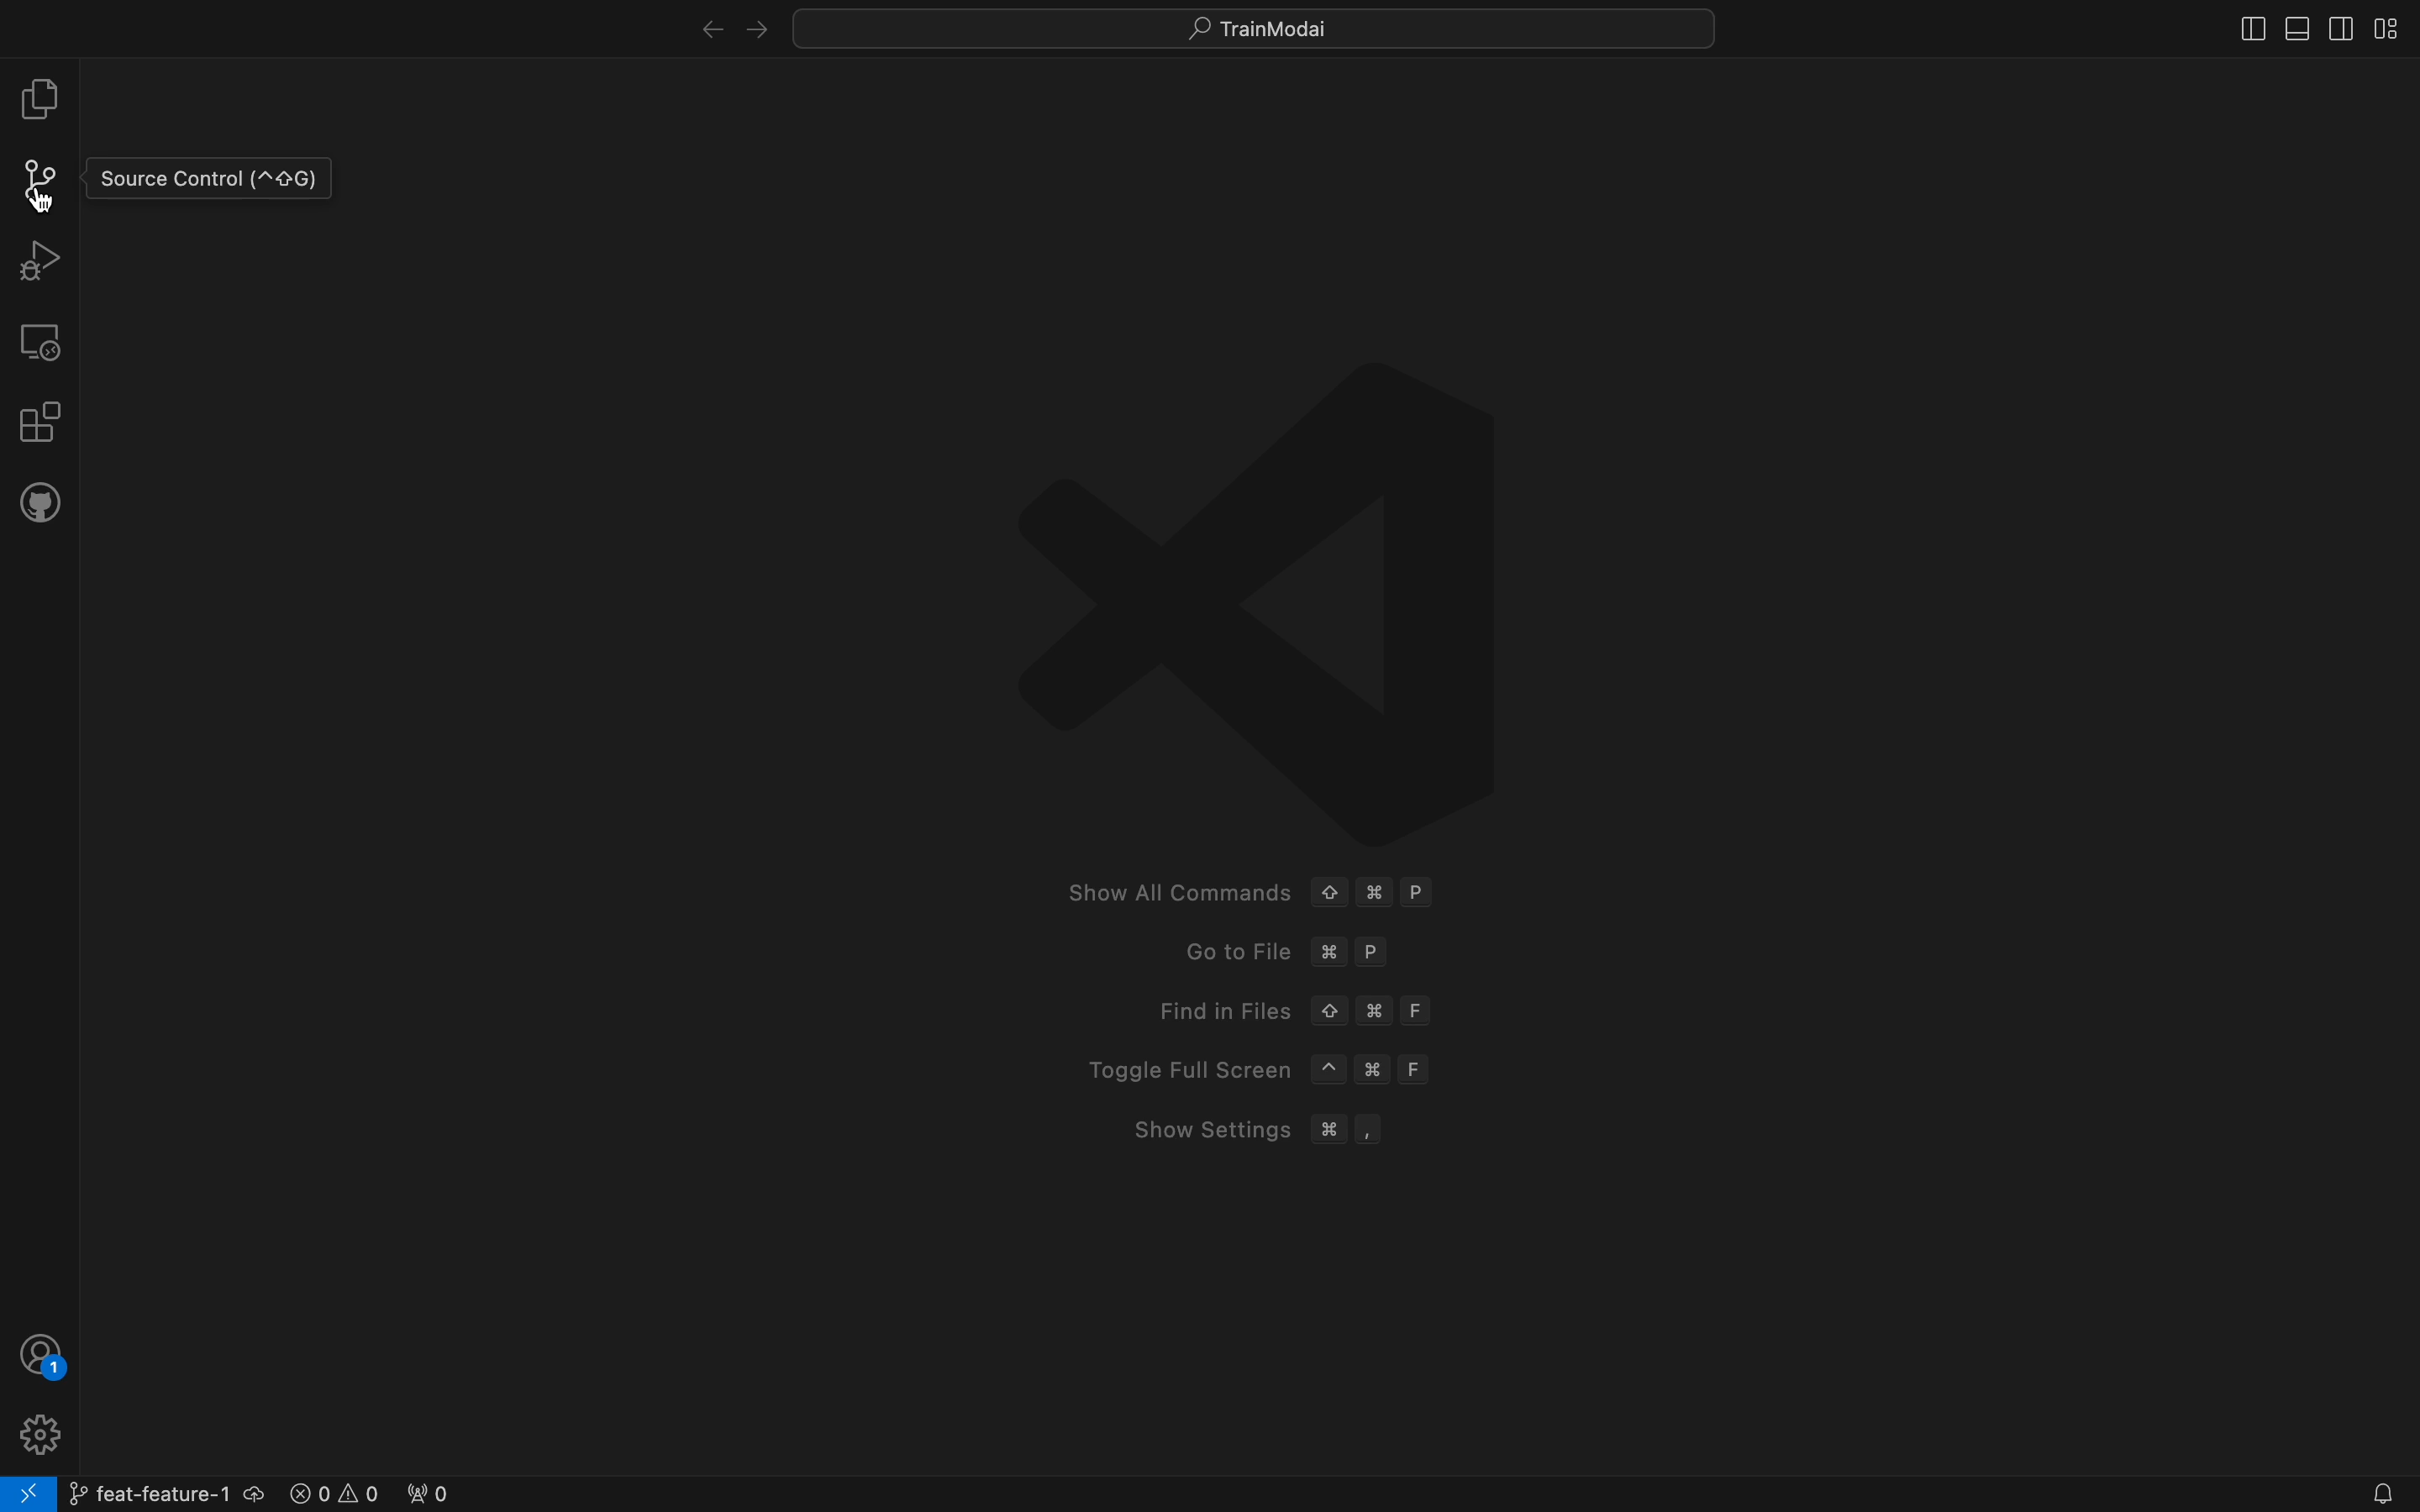 The width and height of the screenshot is (2420, 1512). Describe the element at coordinates (1258, 27) in the screenshot. I see `quick menus` at that location.